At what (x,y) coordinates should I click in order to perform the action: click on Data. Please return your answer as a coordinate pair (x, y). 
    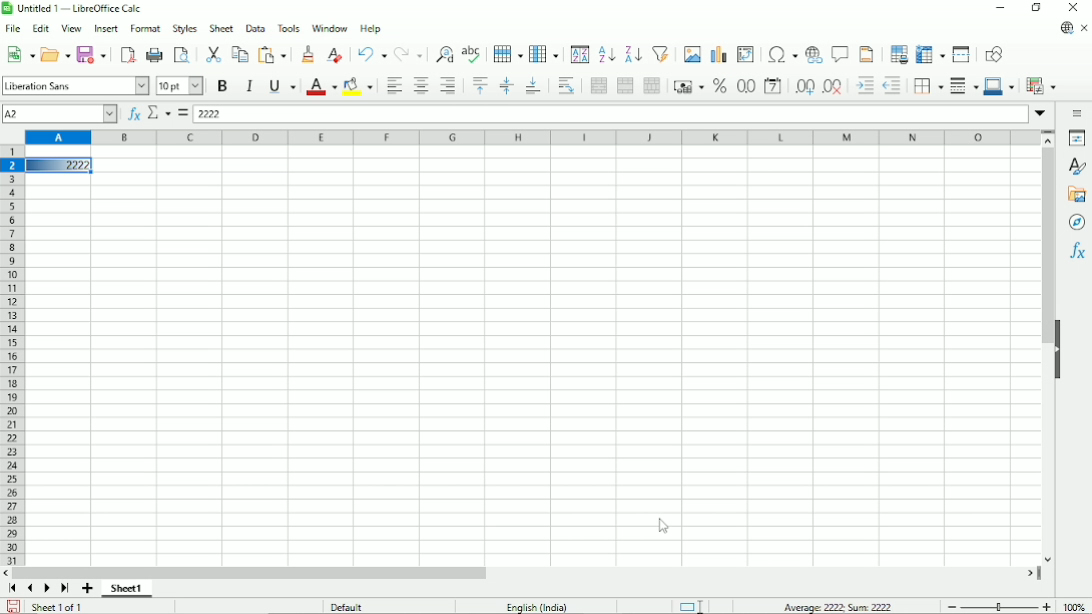
    Looking at the image, I should click on (255, 28).